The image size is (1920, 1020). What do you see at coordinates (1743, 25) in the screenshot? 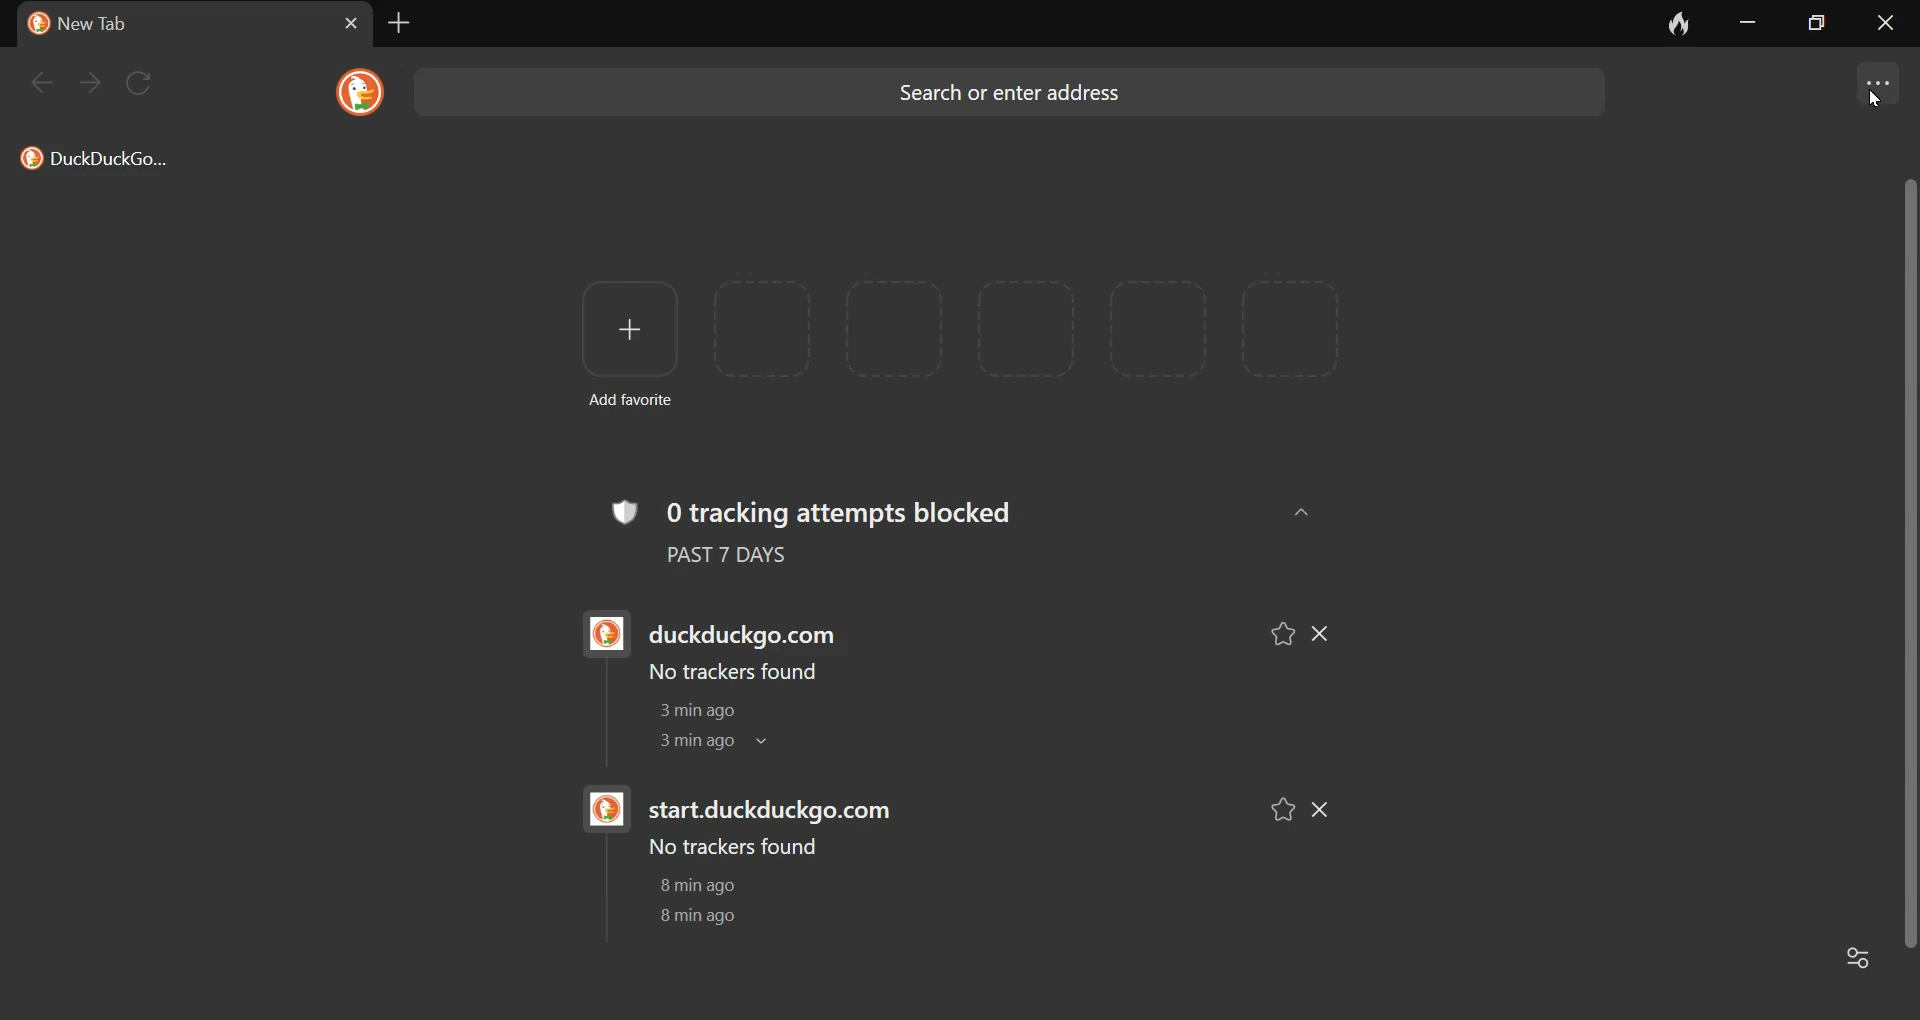
I see `minimize` at bounding box center [1743, 25].